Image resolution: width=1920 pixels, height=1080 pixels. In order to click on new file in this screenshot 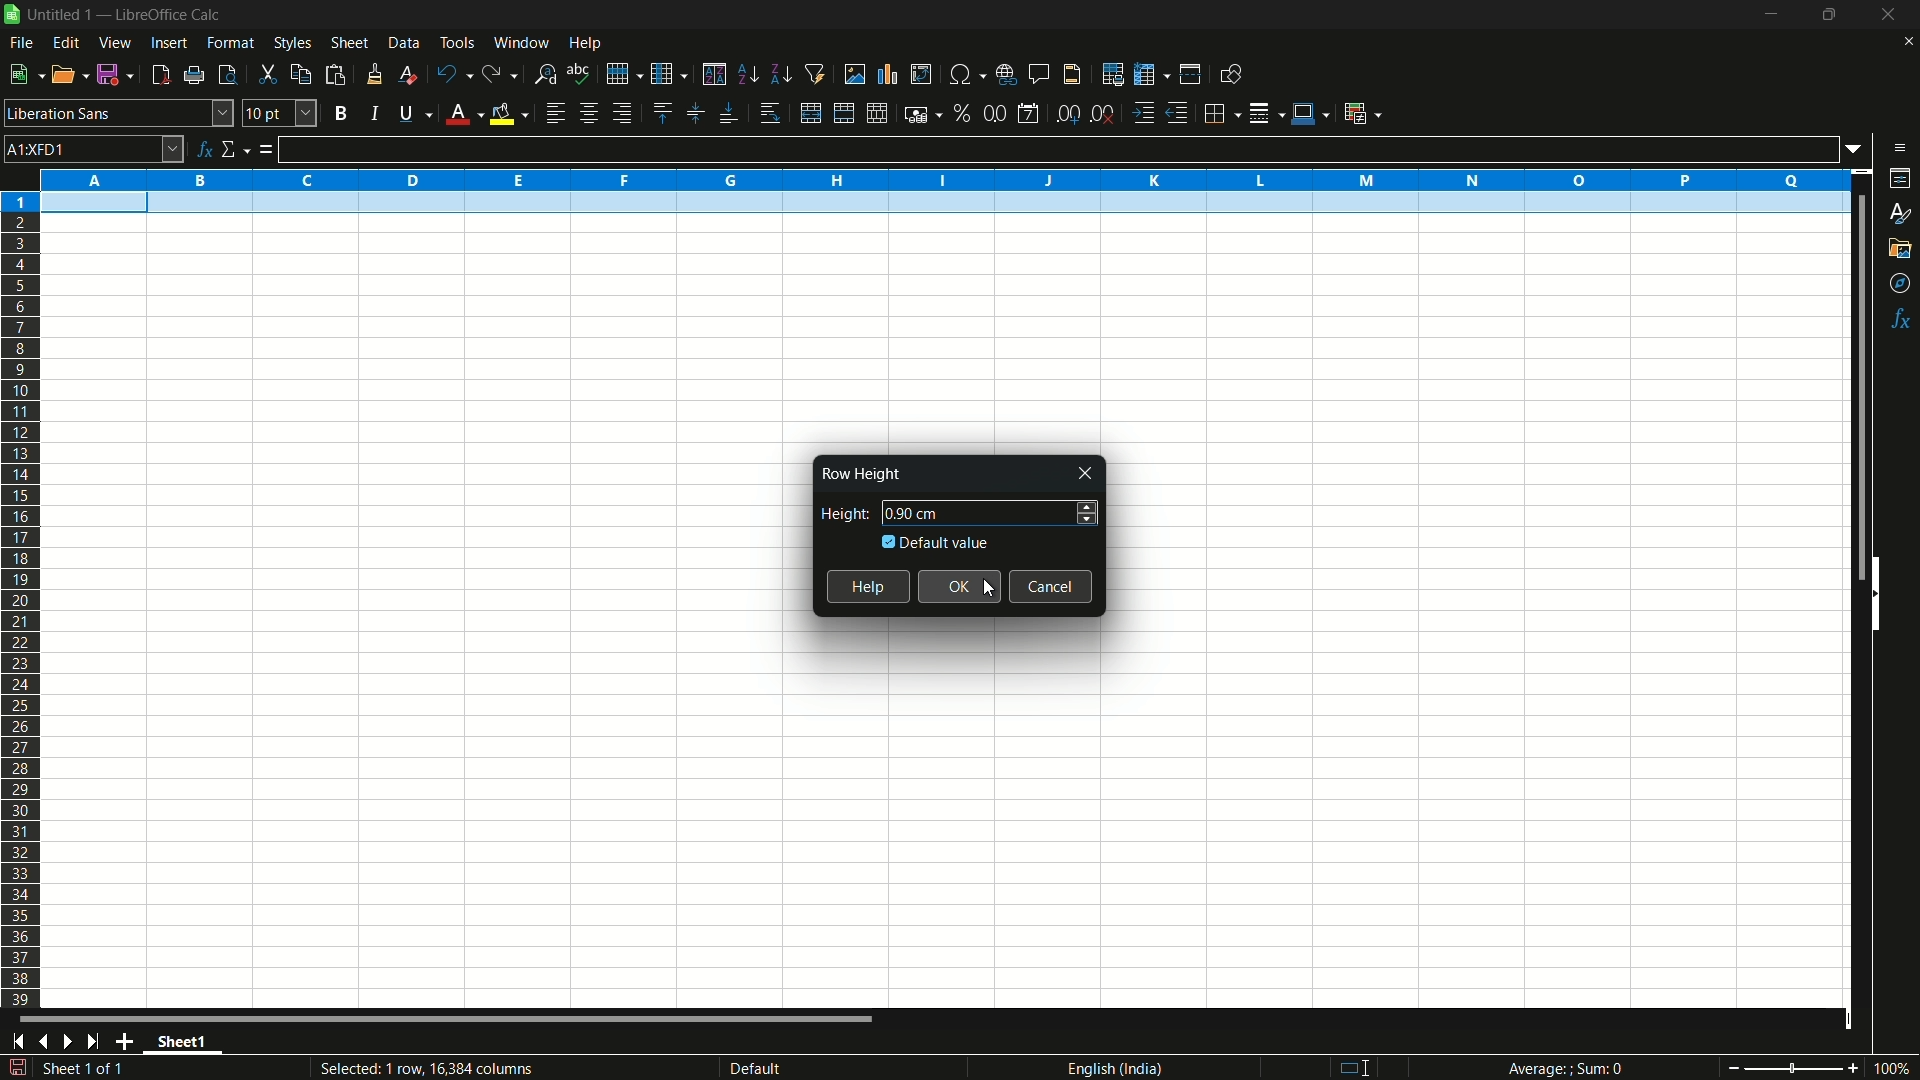, I will do `click(24, 74)`.